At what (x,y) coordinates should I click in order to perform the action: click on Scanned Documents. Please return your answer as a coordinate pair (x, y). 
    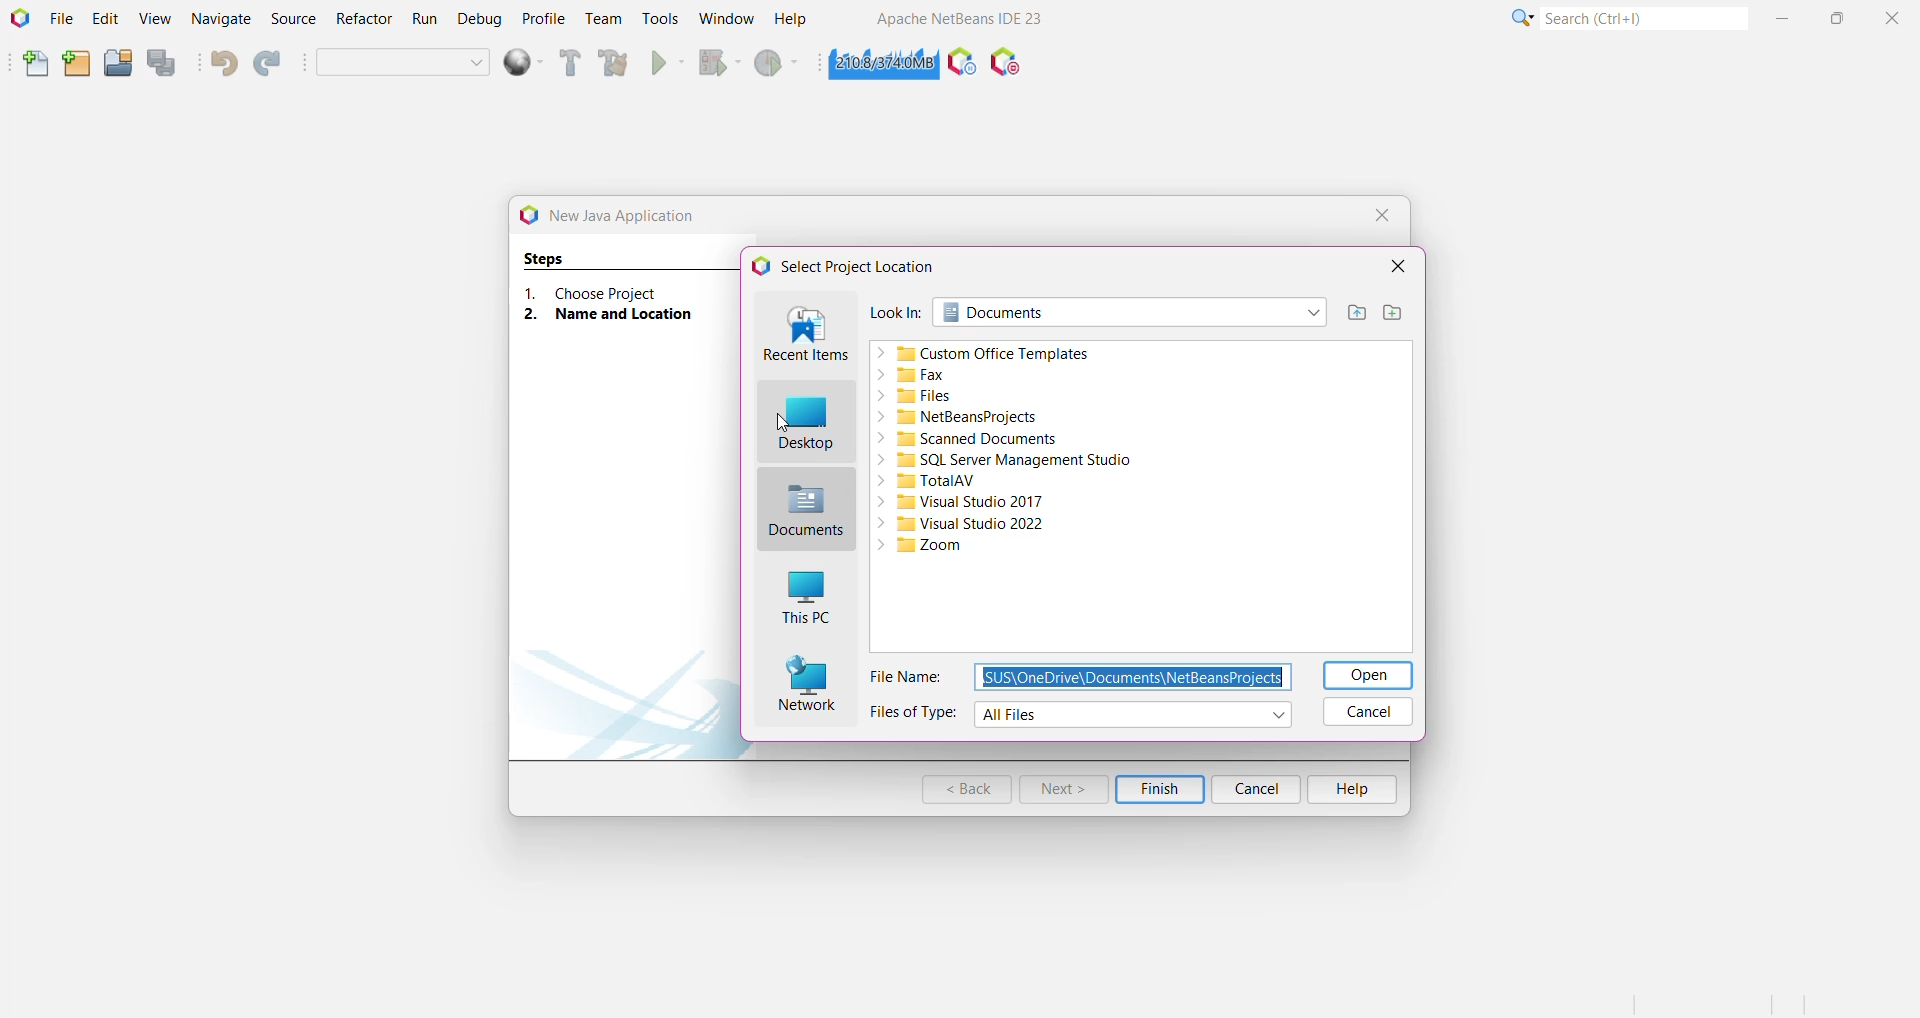
    Looking at the image, I should click on (981, 436).